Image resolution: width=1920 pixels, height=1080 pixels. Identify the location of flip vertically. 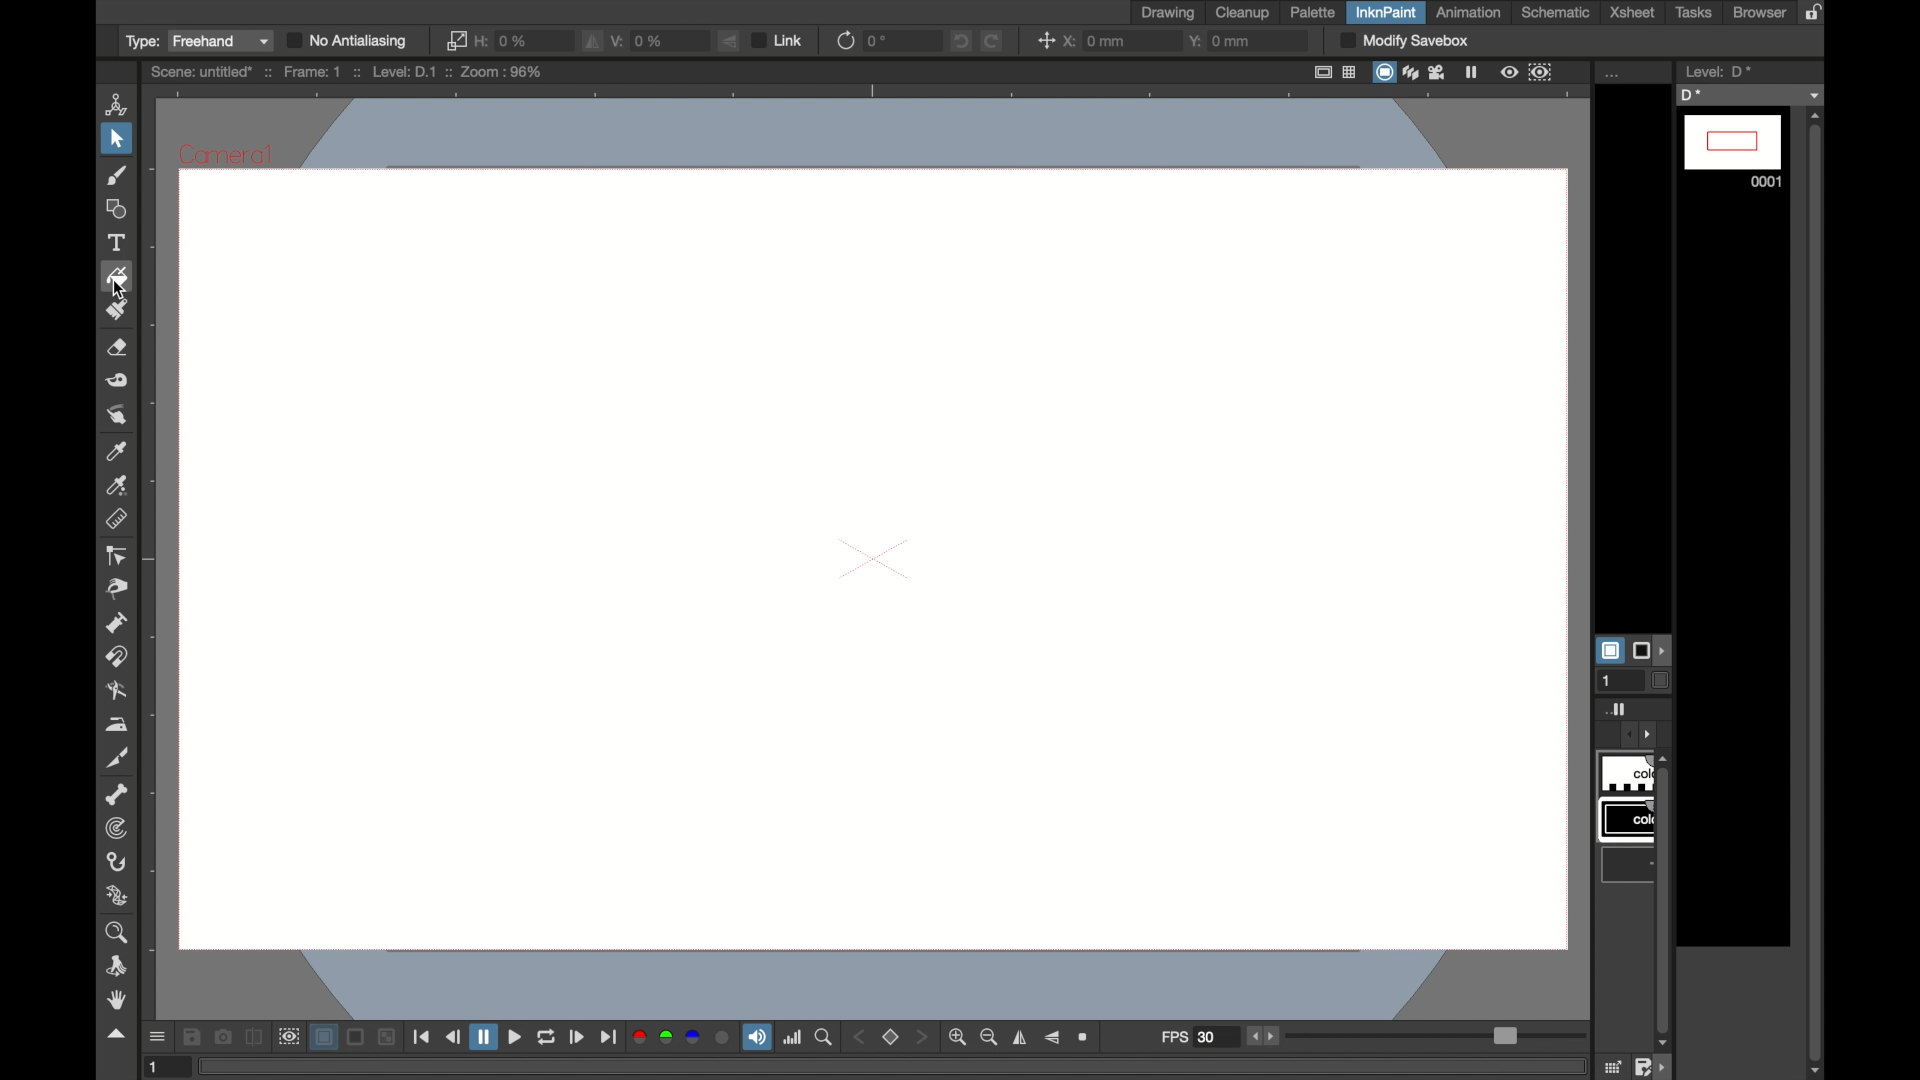
(728, 40).